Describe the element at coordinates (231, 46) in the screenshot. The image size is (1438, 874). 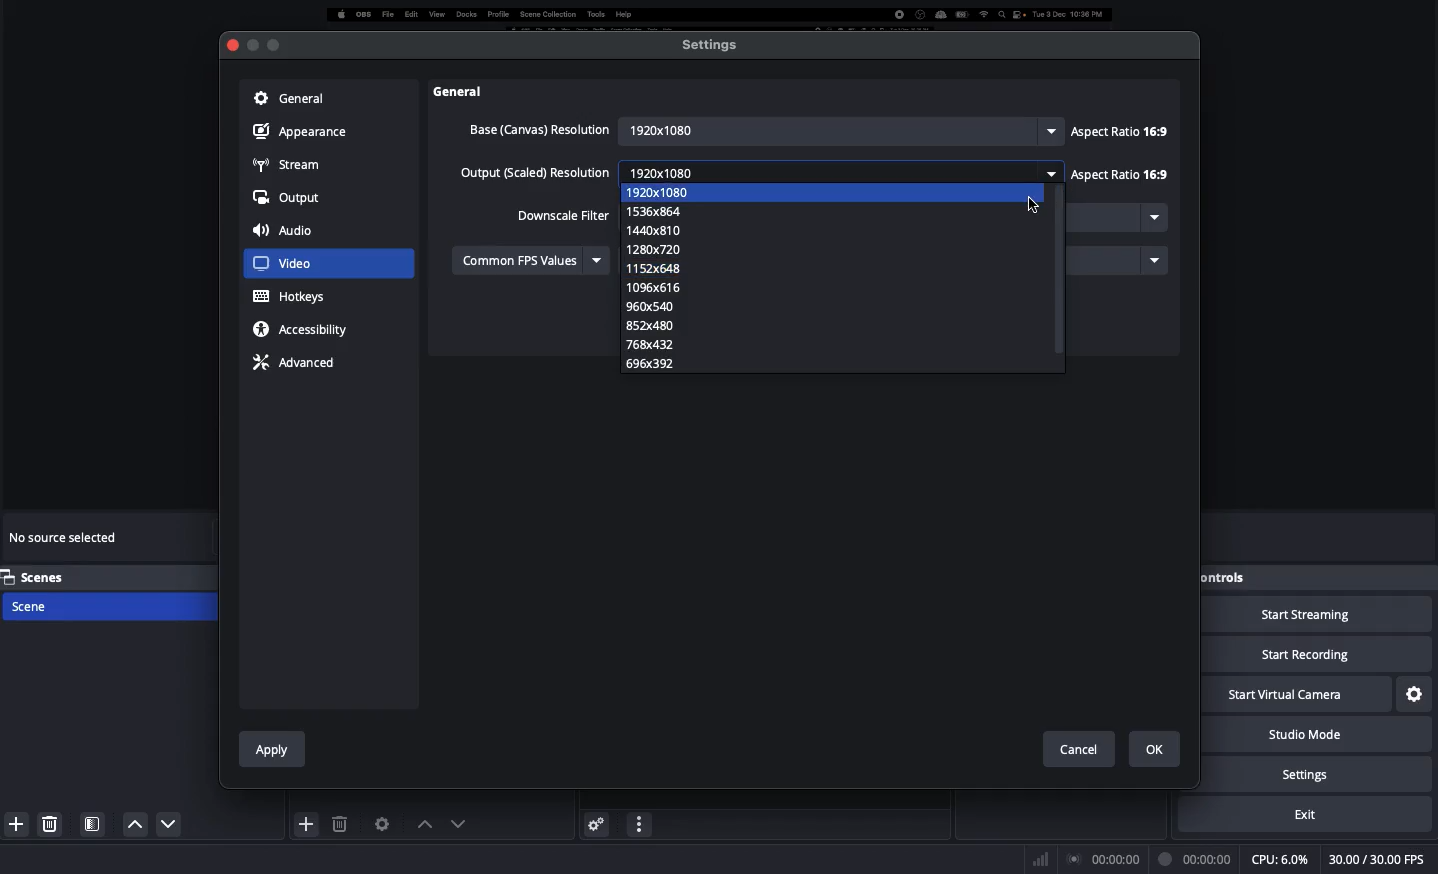
I see `Close` at that location.